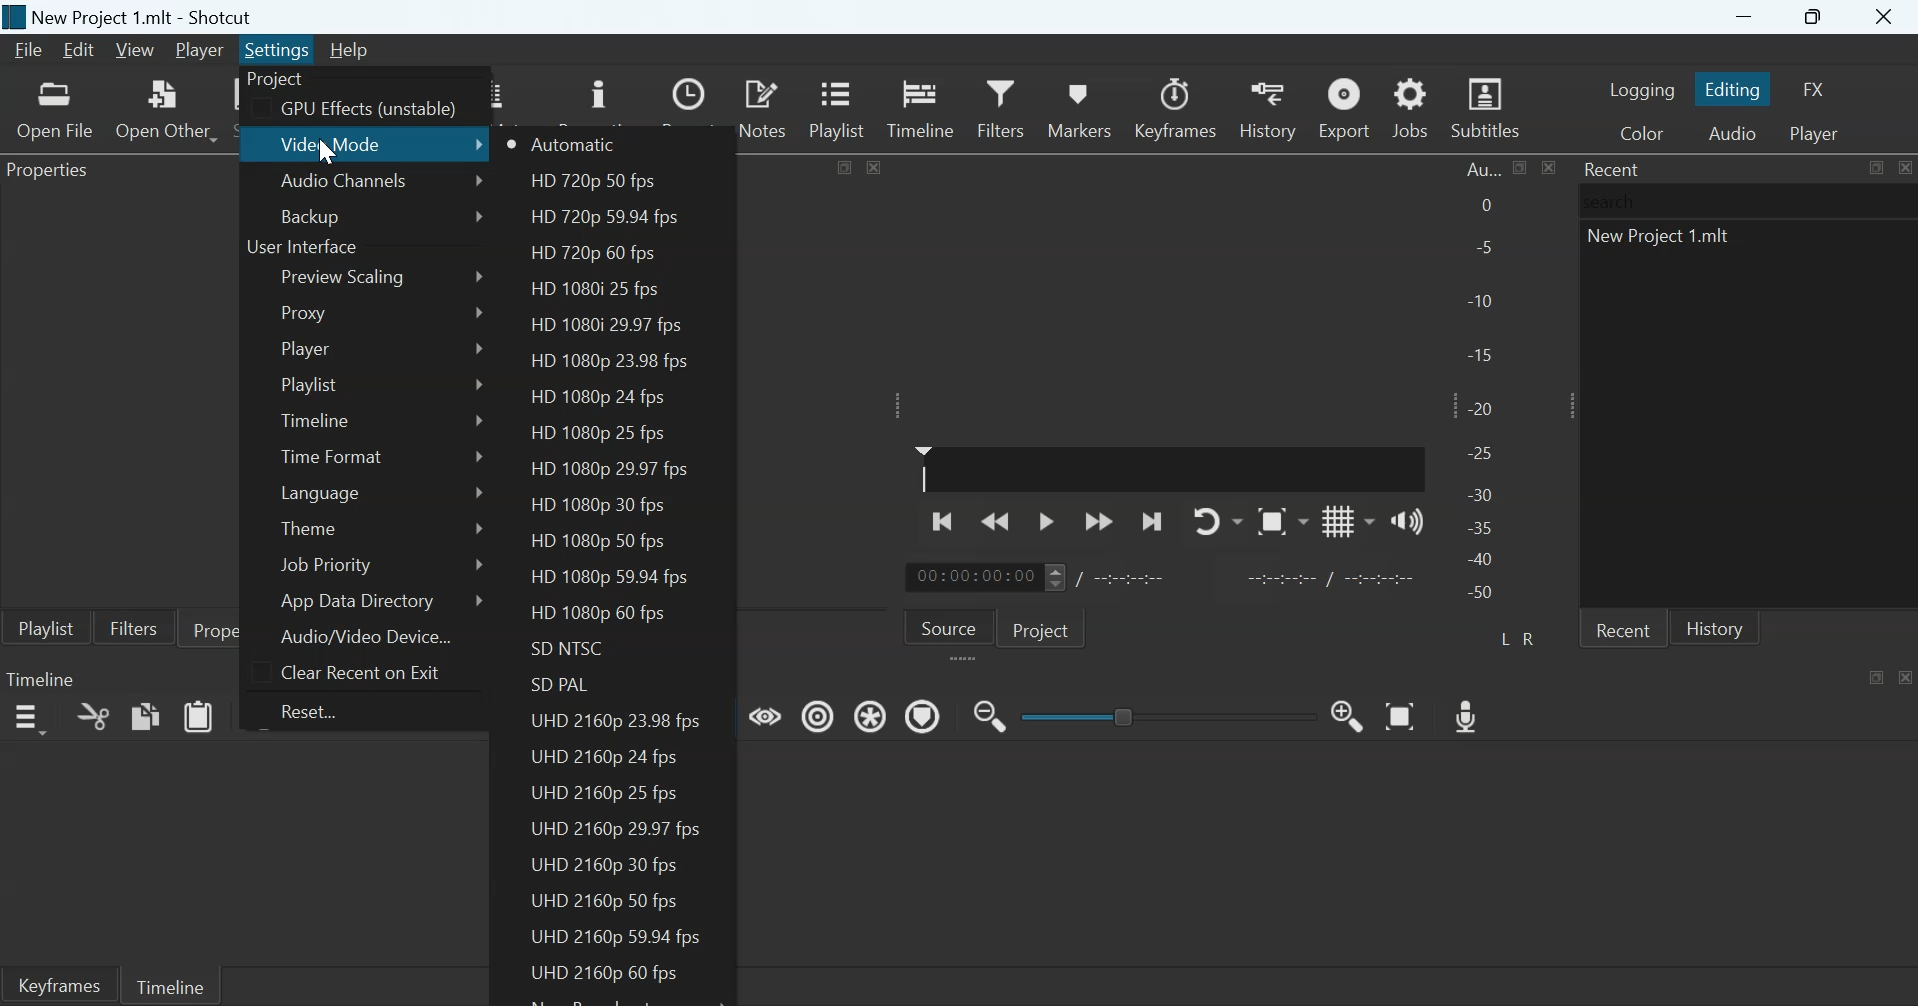 Image resolution: width=1918 pixels, height=1006 pixels. Describe the element at coordinates (1815, 89) in the screenshot. I see `Switch to the effects layout` at that location.